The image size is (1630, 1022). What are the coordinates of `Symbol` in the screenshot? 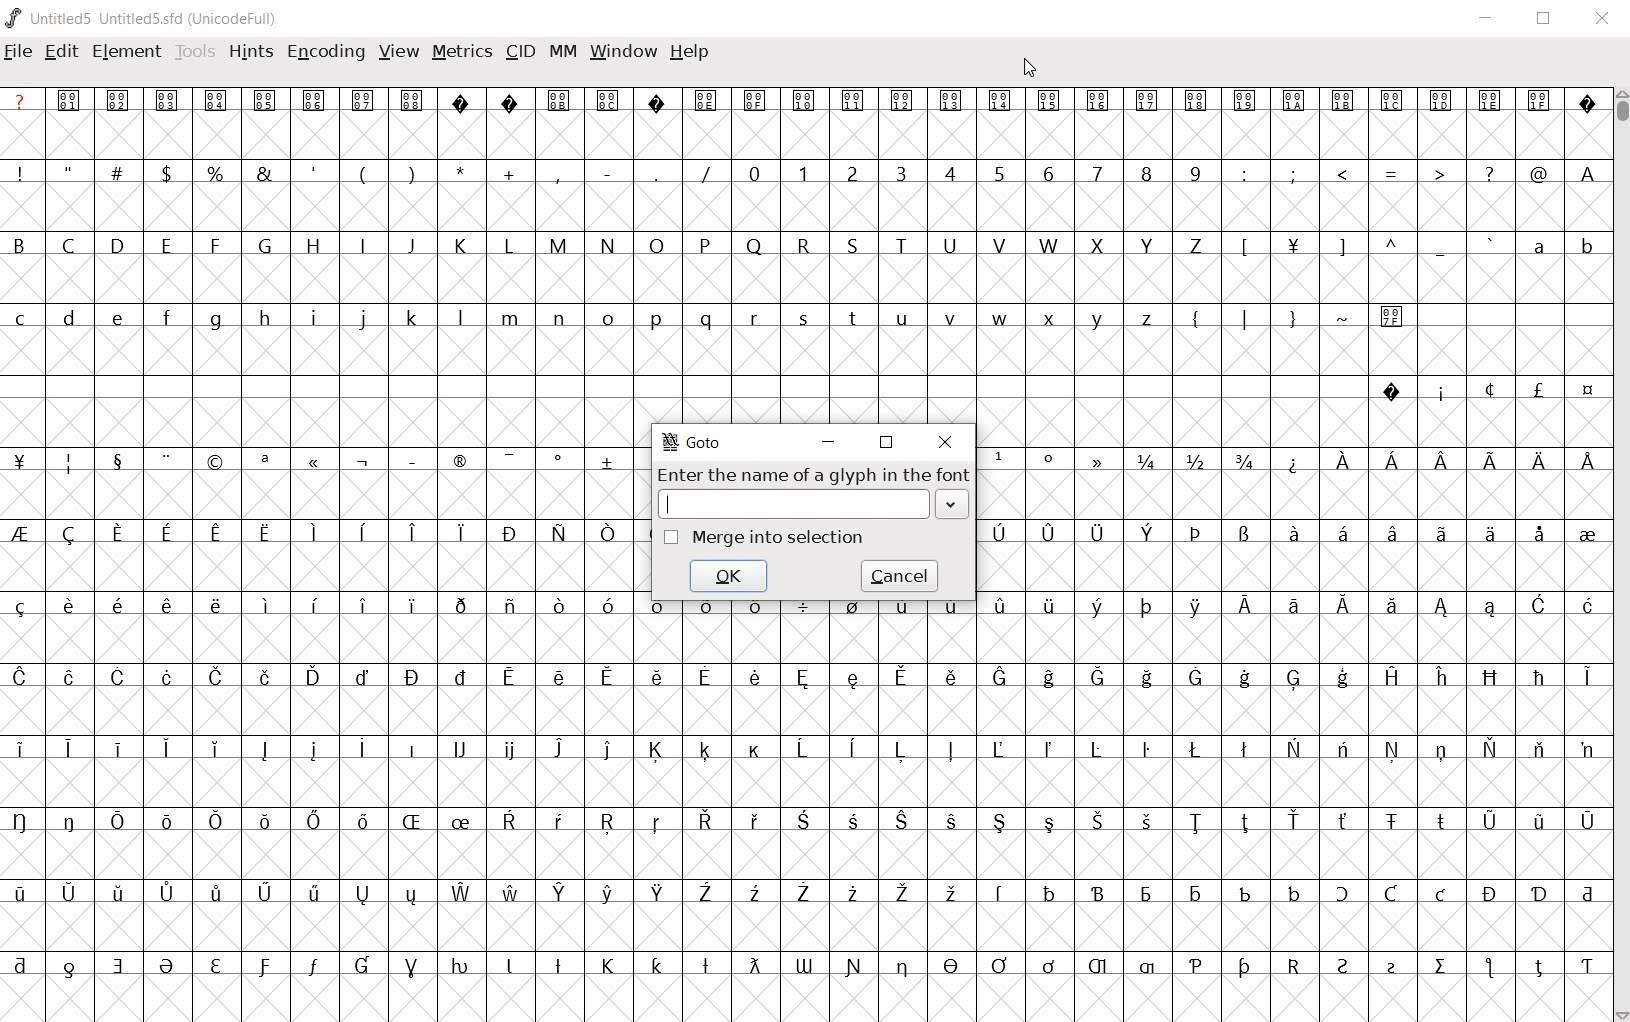 It's located at (904, 100).